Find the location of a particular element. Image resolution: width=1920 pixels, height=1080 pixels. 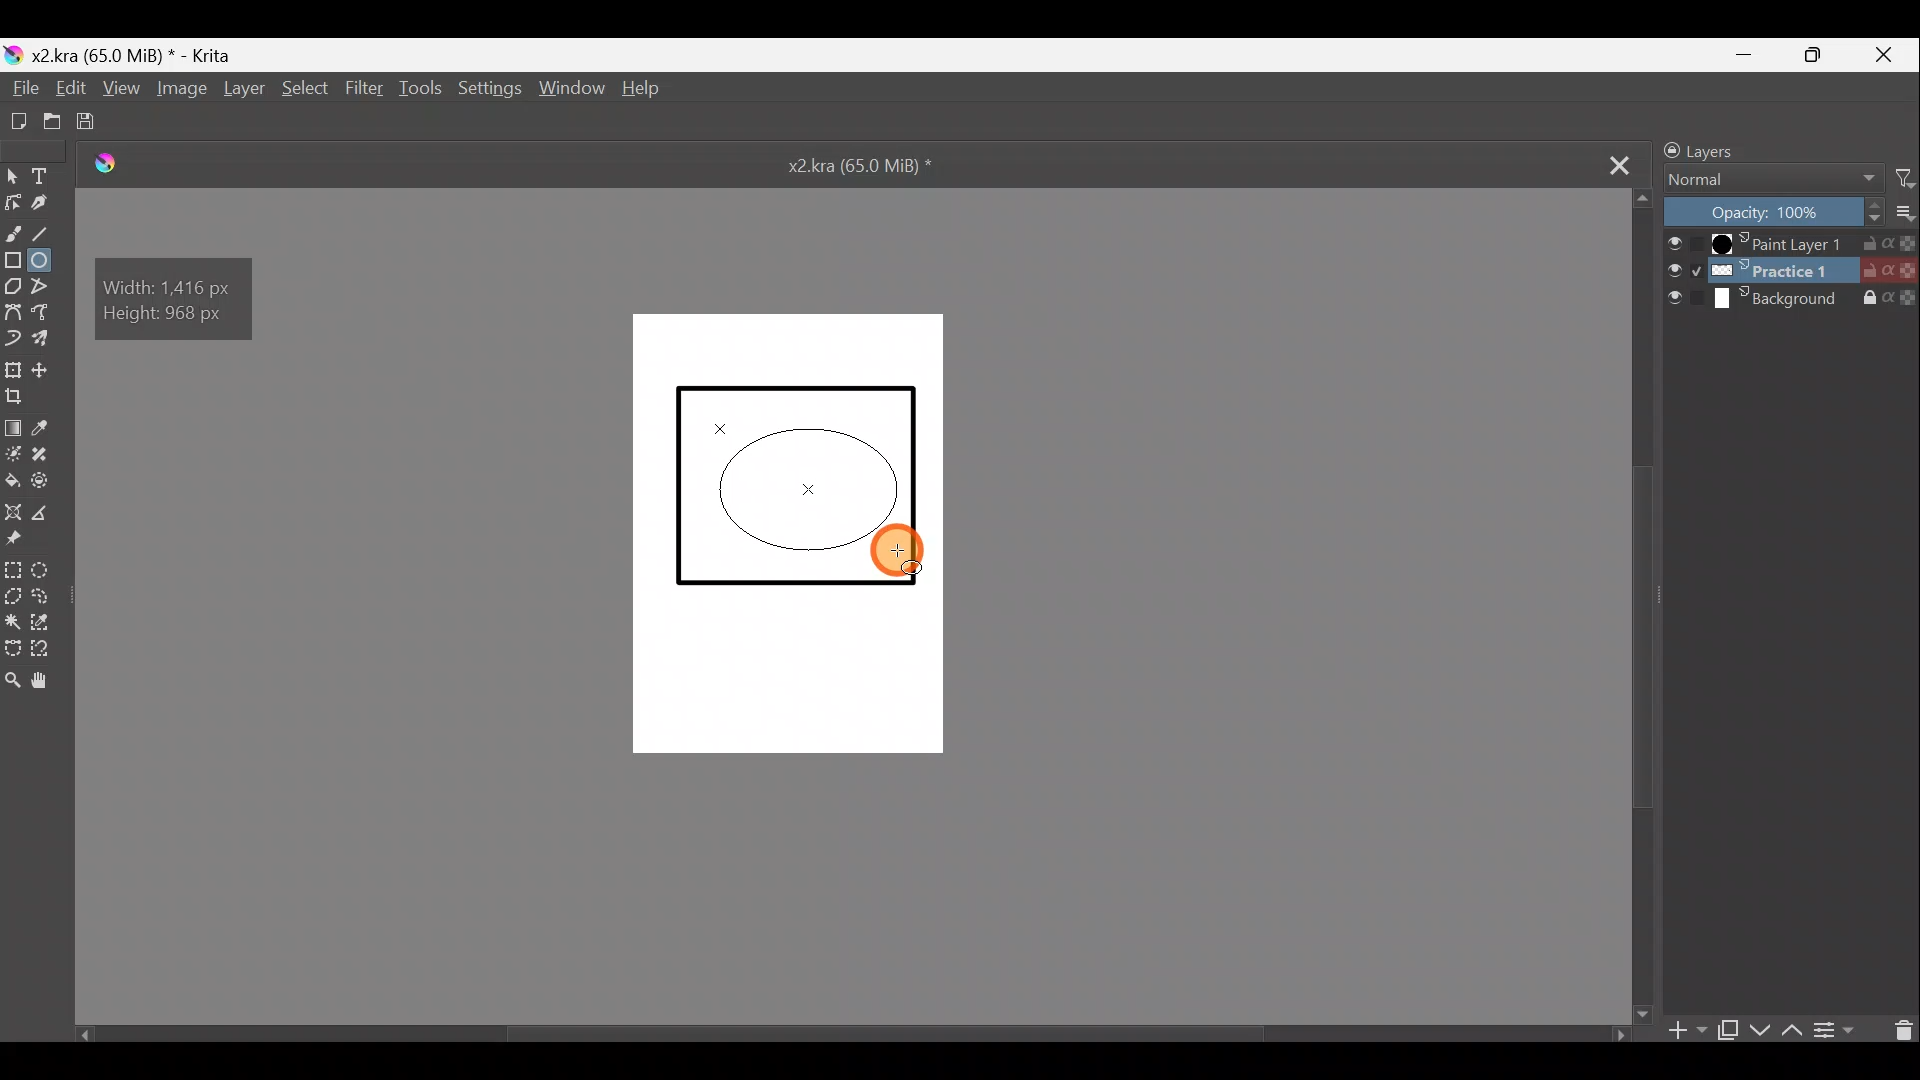

Measure distance between two points is located at coordinates (46, 512).